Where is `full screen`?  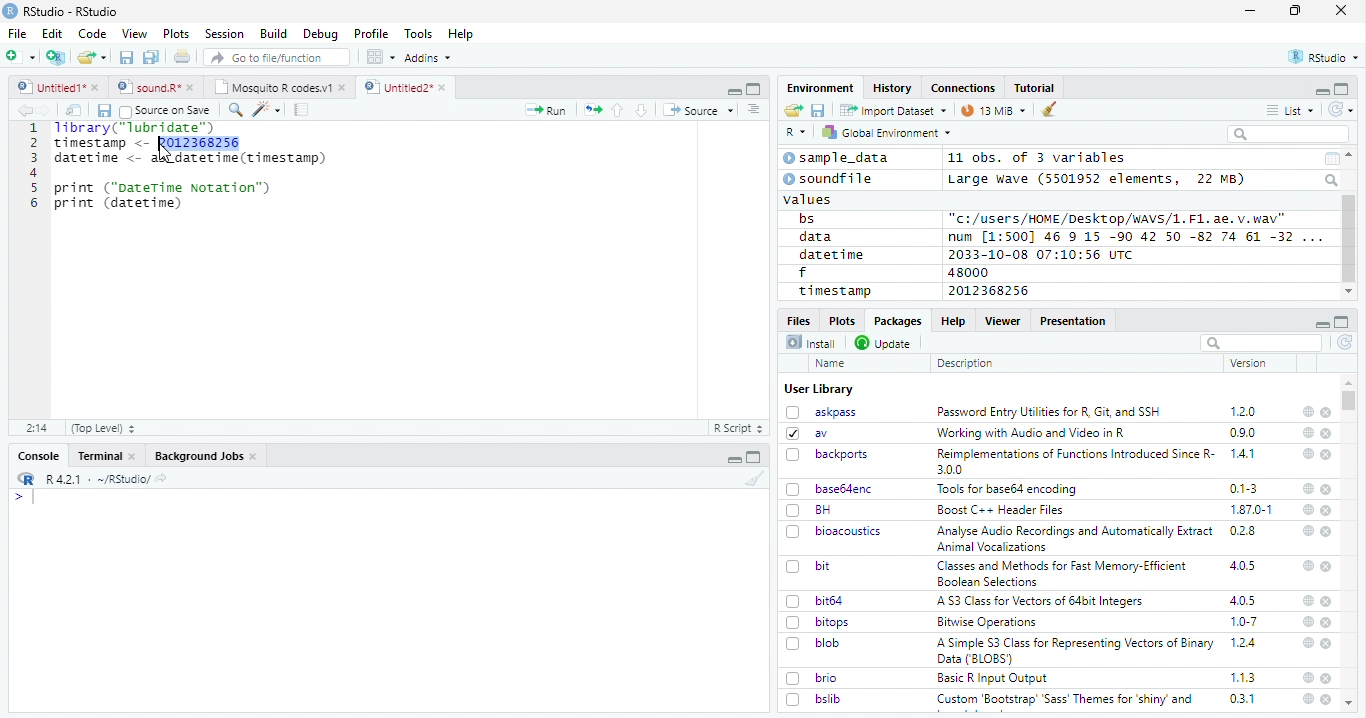
full screen is located at coordinates (1342, 322).